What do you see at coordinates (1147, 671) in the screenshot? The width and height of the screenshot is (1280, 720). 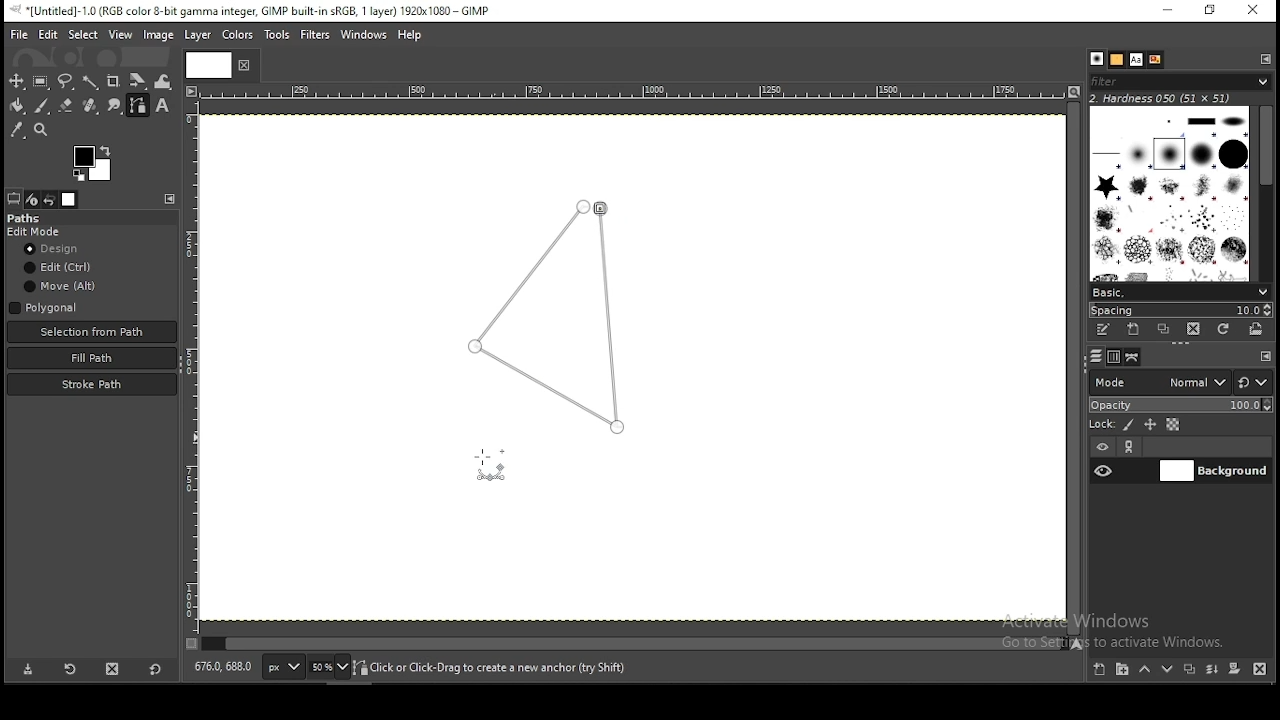 I see `move layer one step up` at bounding box center [1147, 671].